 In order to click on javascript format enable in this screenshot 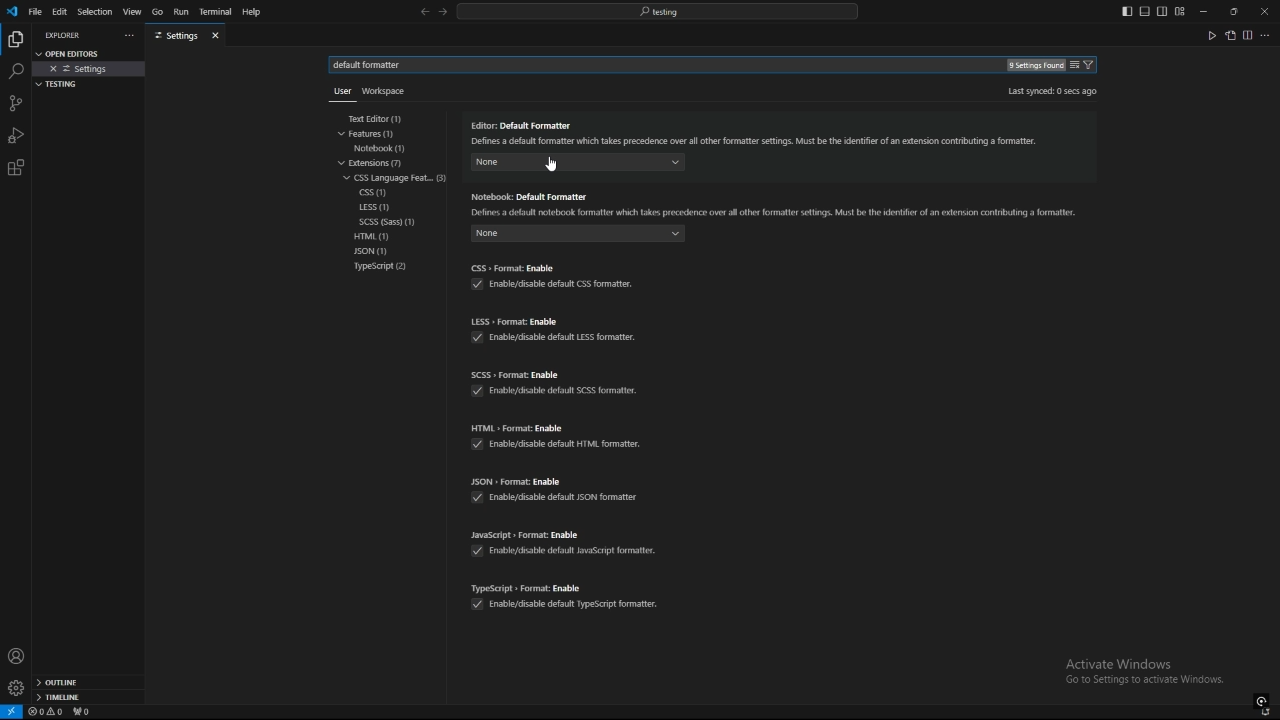, I will do `click(565, 533)`.